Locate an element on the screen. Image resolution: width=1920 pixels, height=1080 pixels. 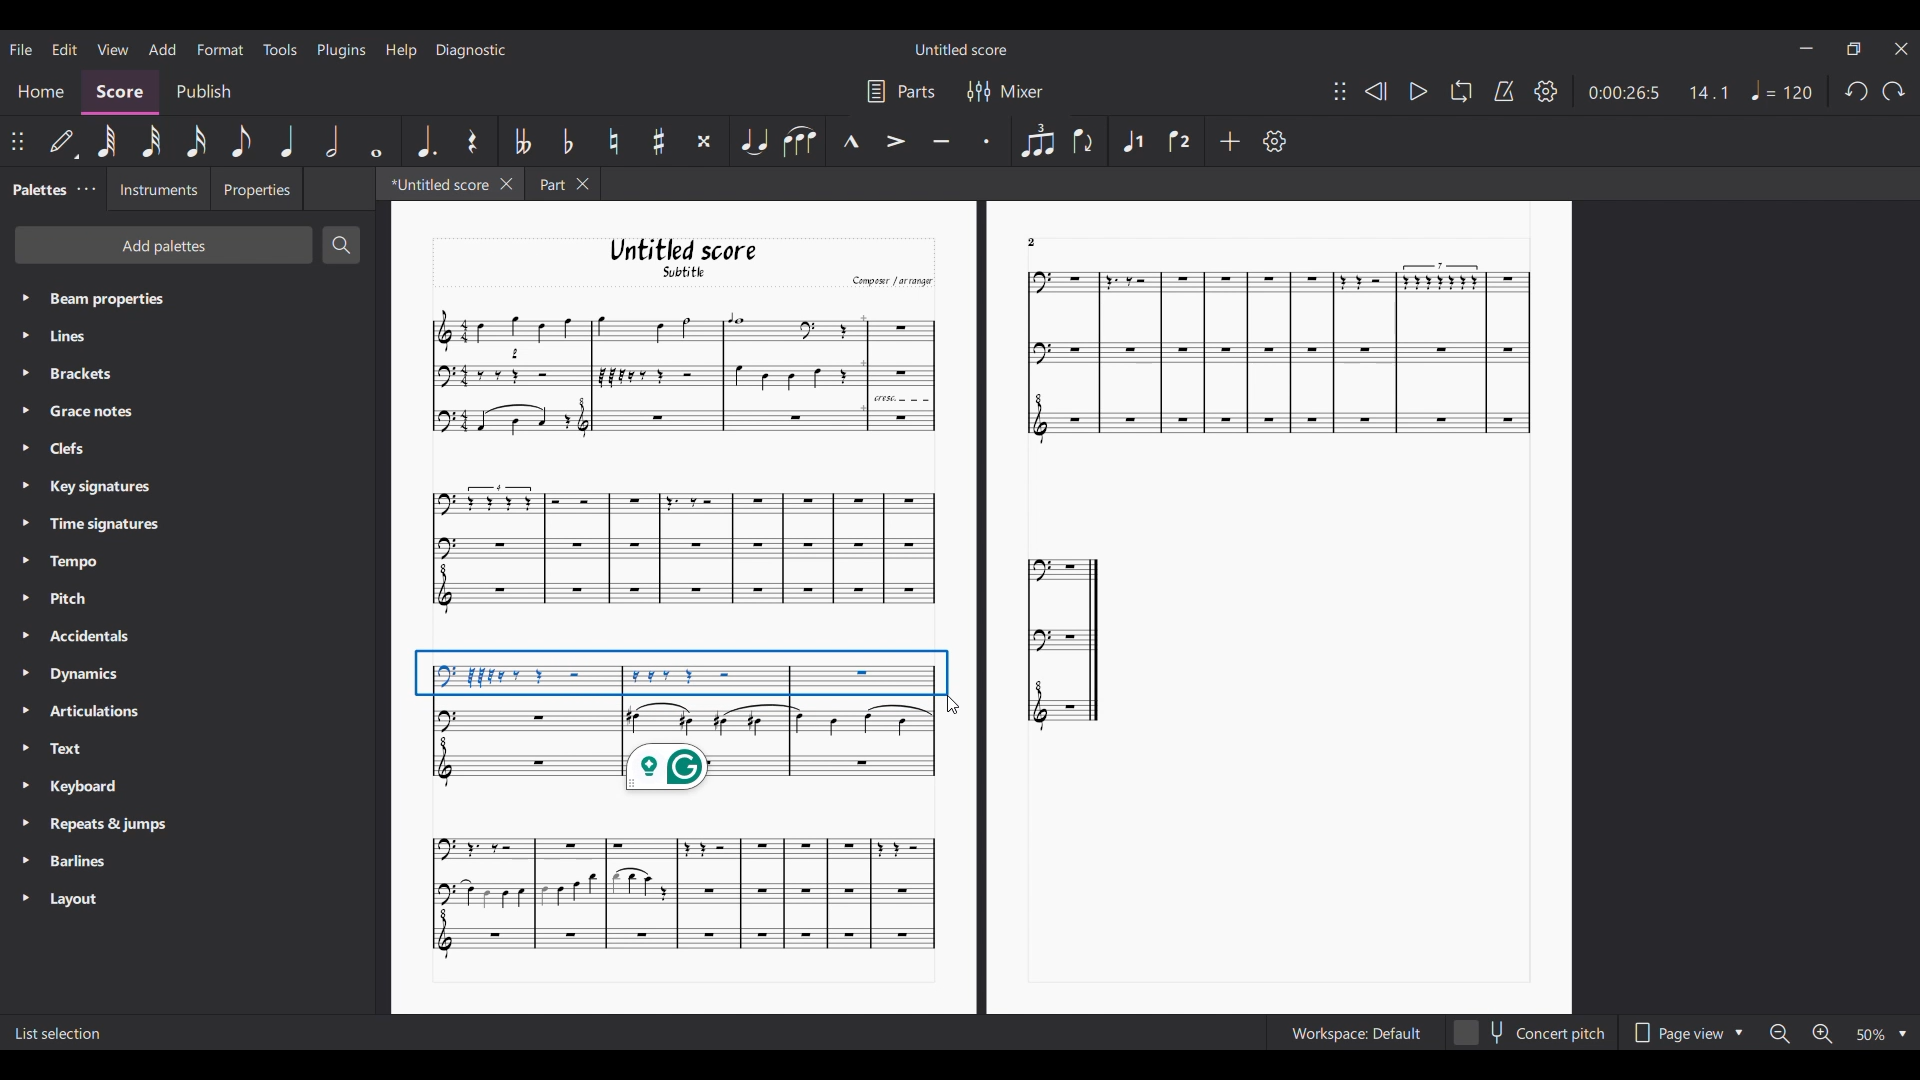
workspace Default is located at coordinates (1352, 1034).